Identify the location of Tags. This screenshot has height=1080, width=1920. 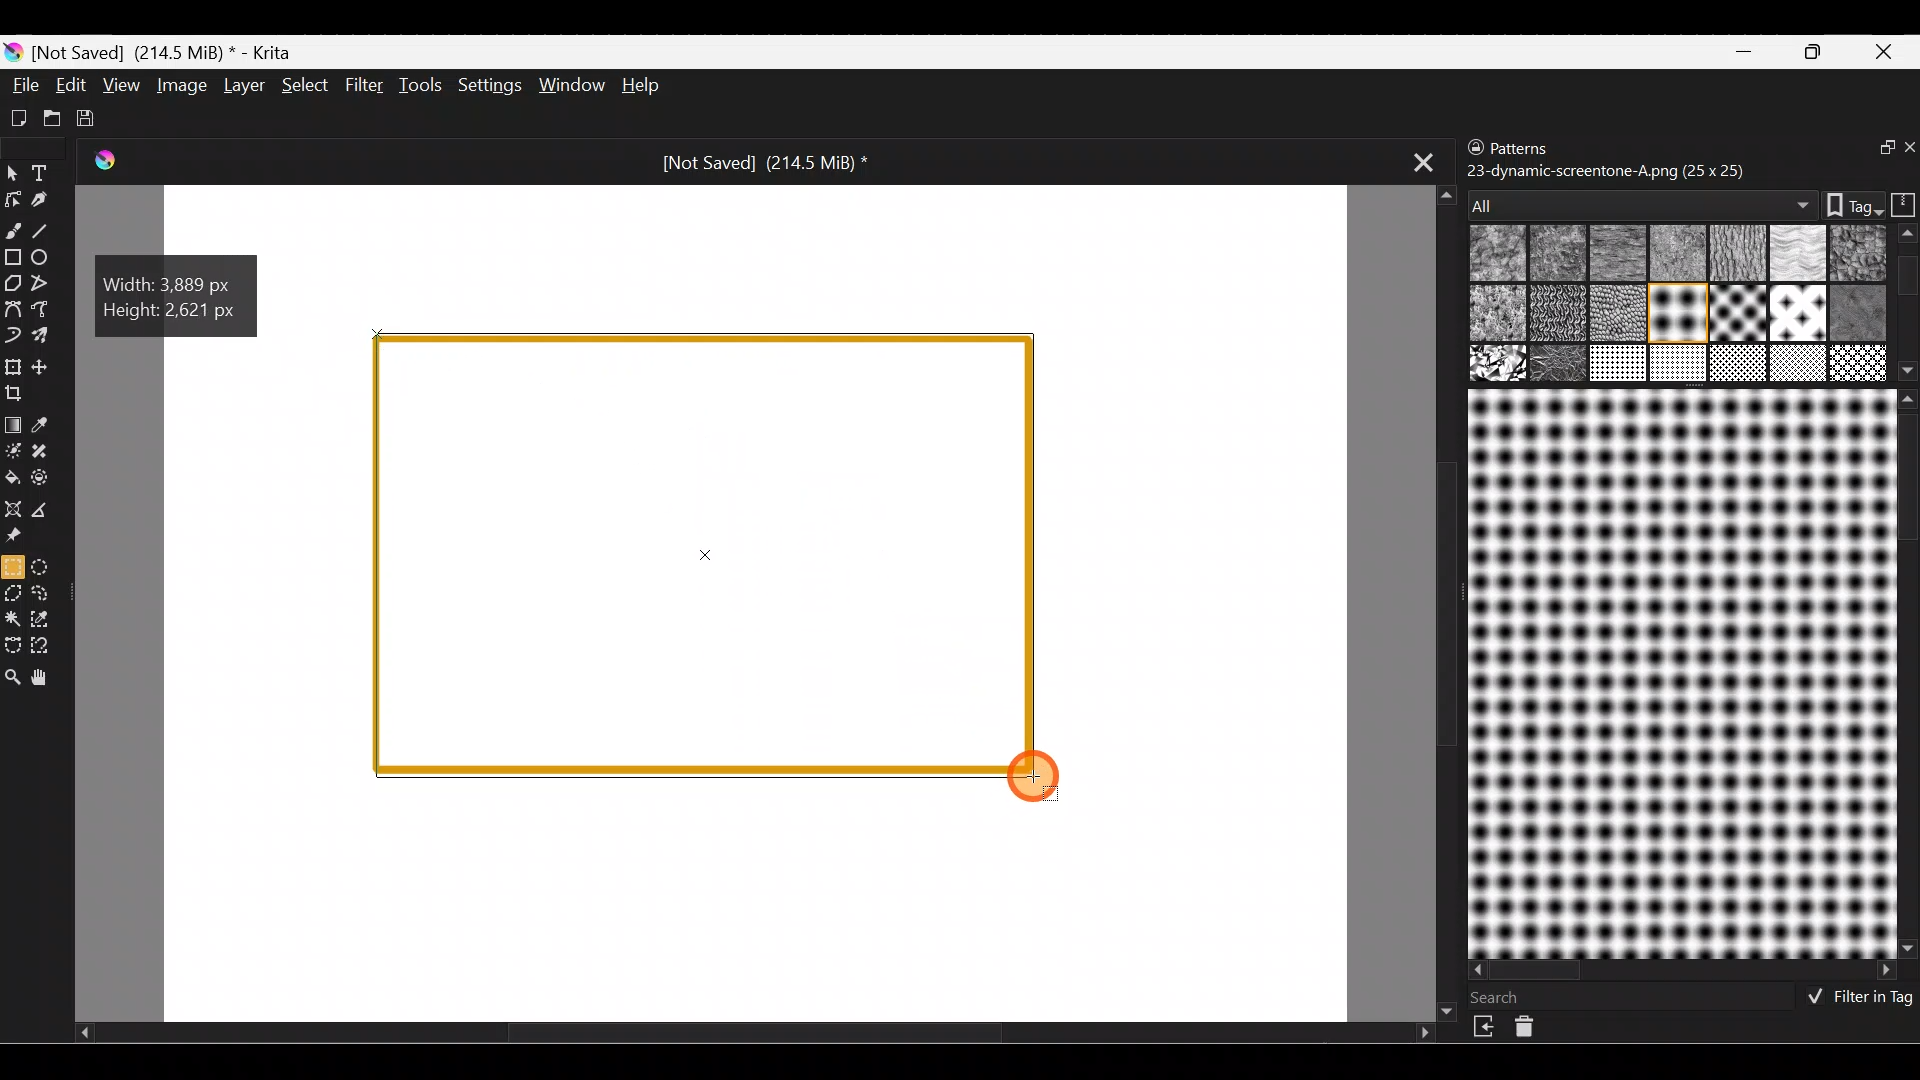
(1844, 203).